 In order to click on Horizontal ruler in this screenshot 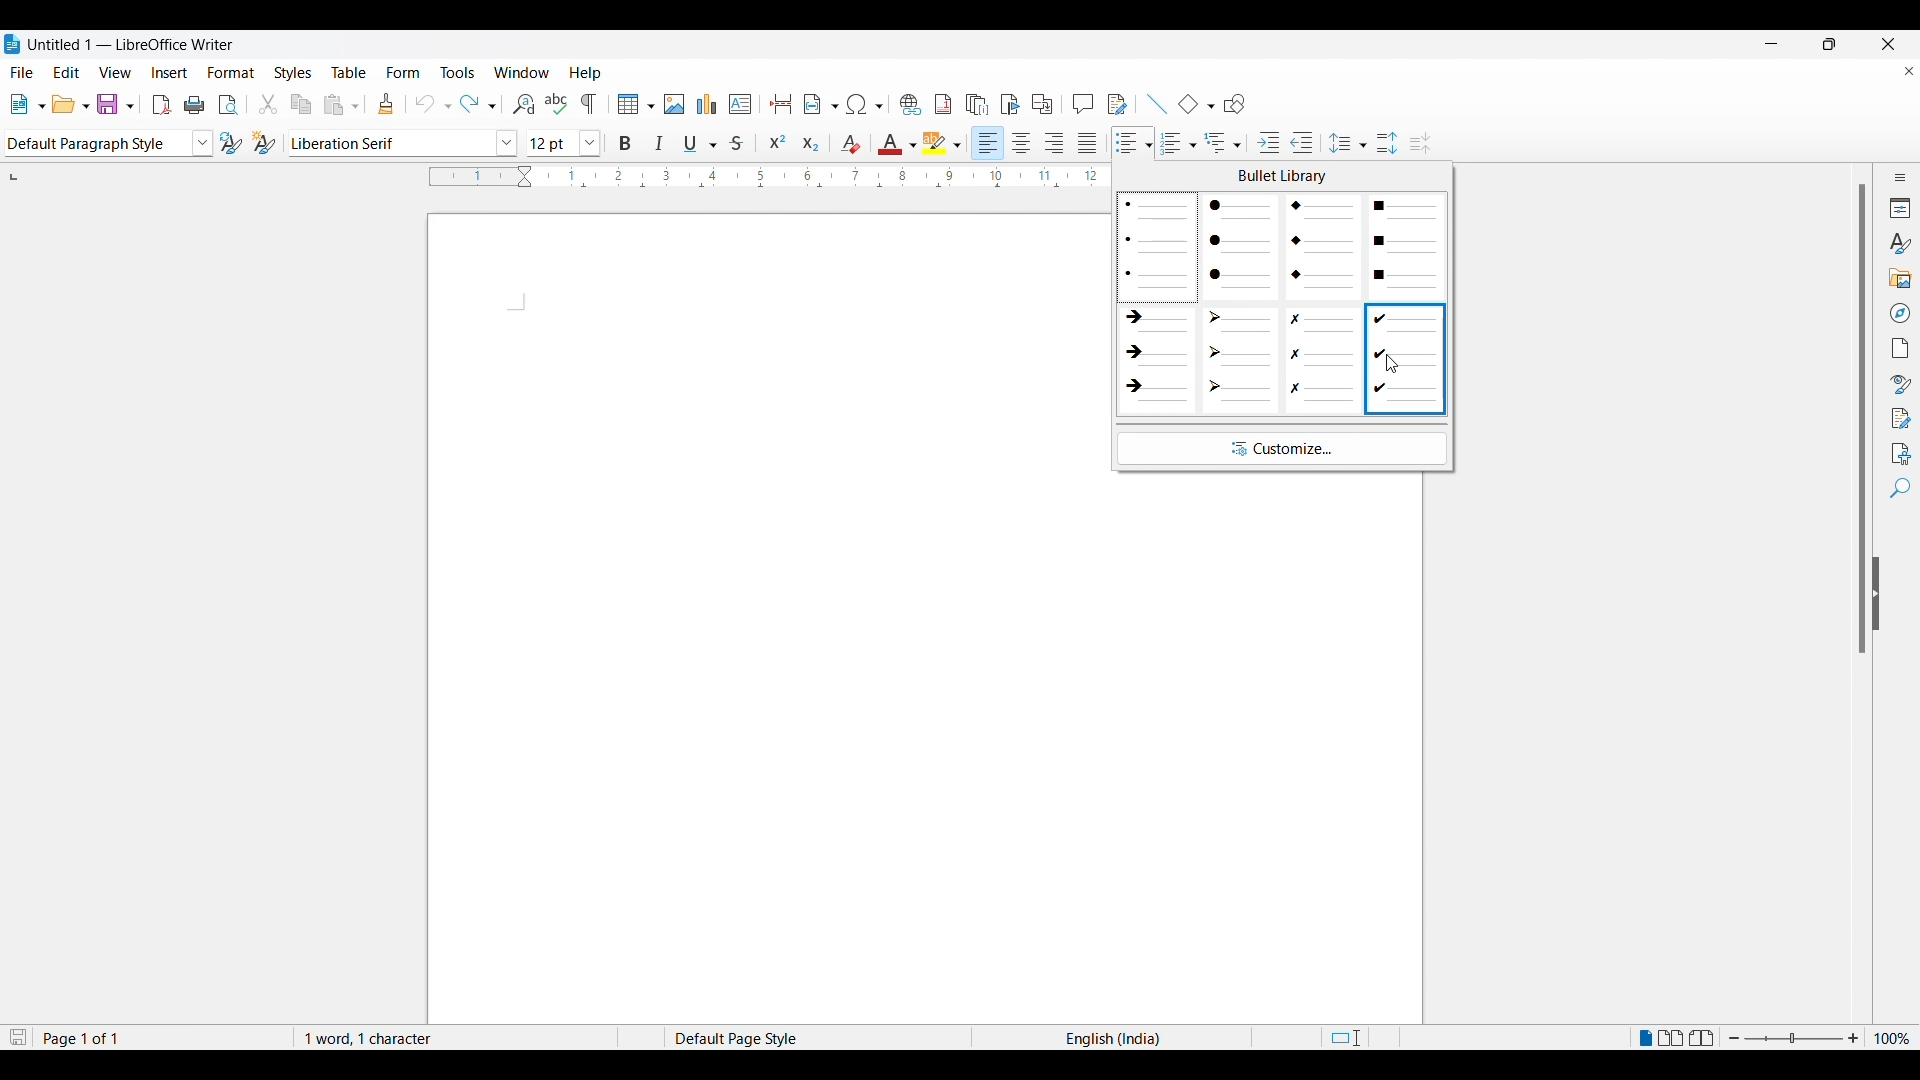, I will do `click(790, 174)`.